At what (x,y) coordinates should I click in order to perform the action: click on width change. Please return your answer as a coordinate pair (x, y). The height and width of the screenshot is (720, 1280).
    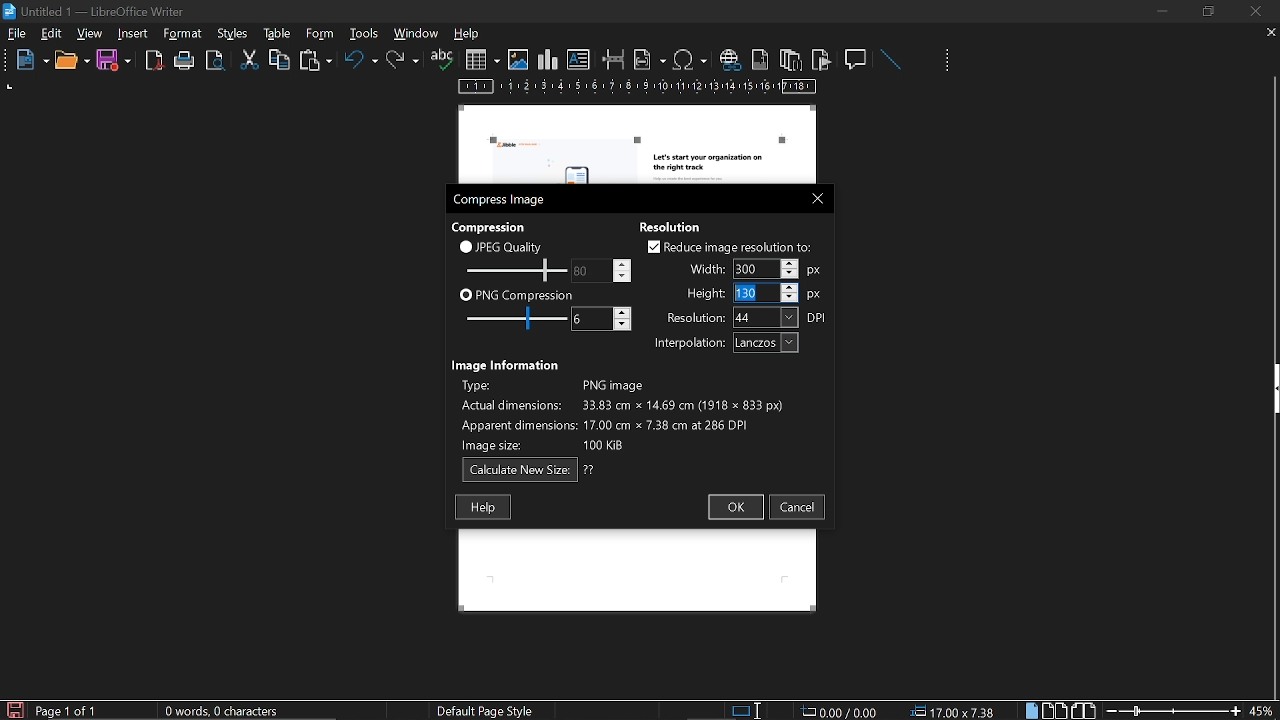
    Looking at the image, I should click on (752, 268).